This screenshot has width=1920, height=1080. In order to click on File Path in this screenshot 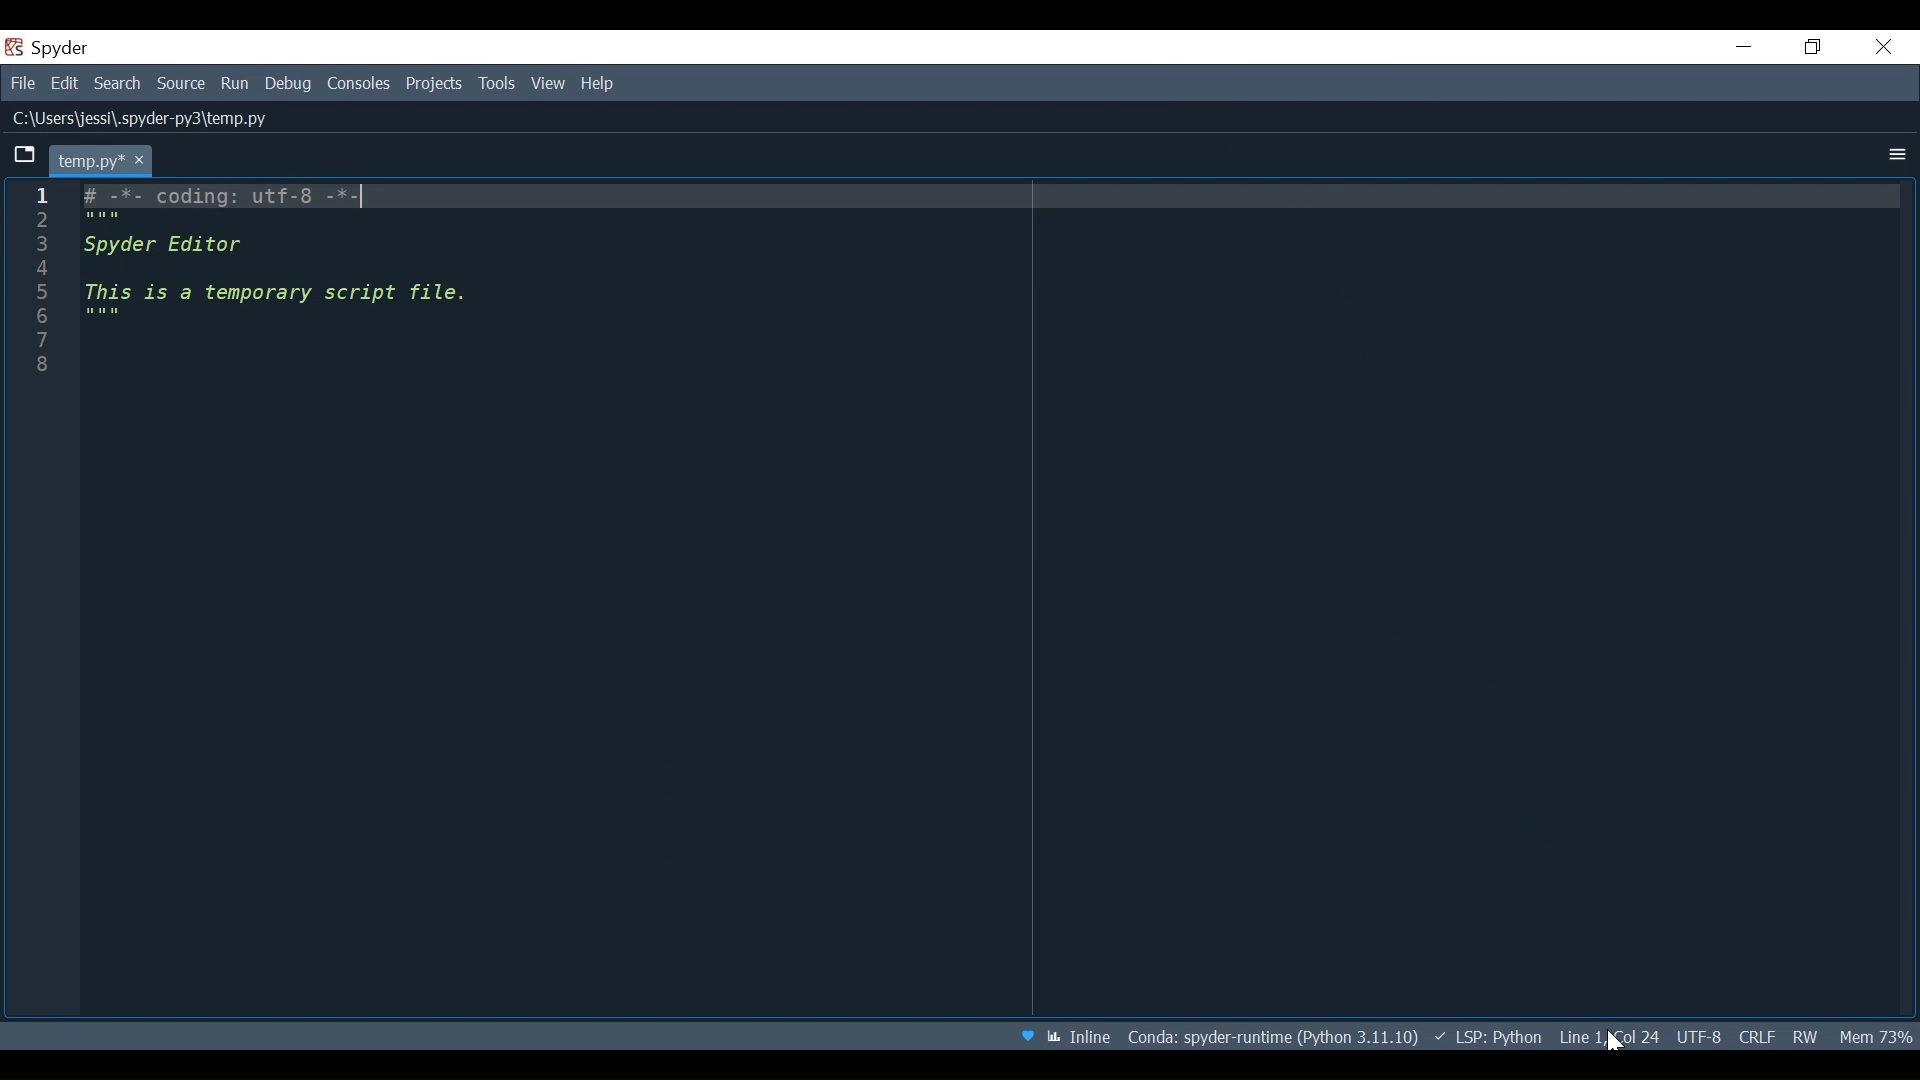, I will do `click(158, 120)`.